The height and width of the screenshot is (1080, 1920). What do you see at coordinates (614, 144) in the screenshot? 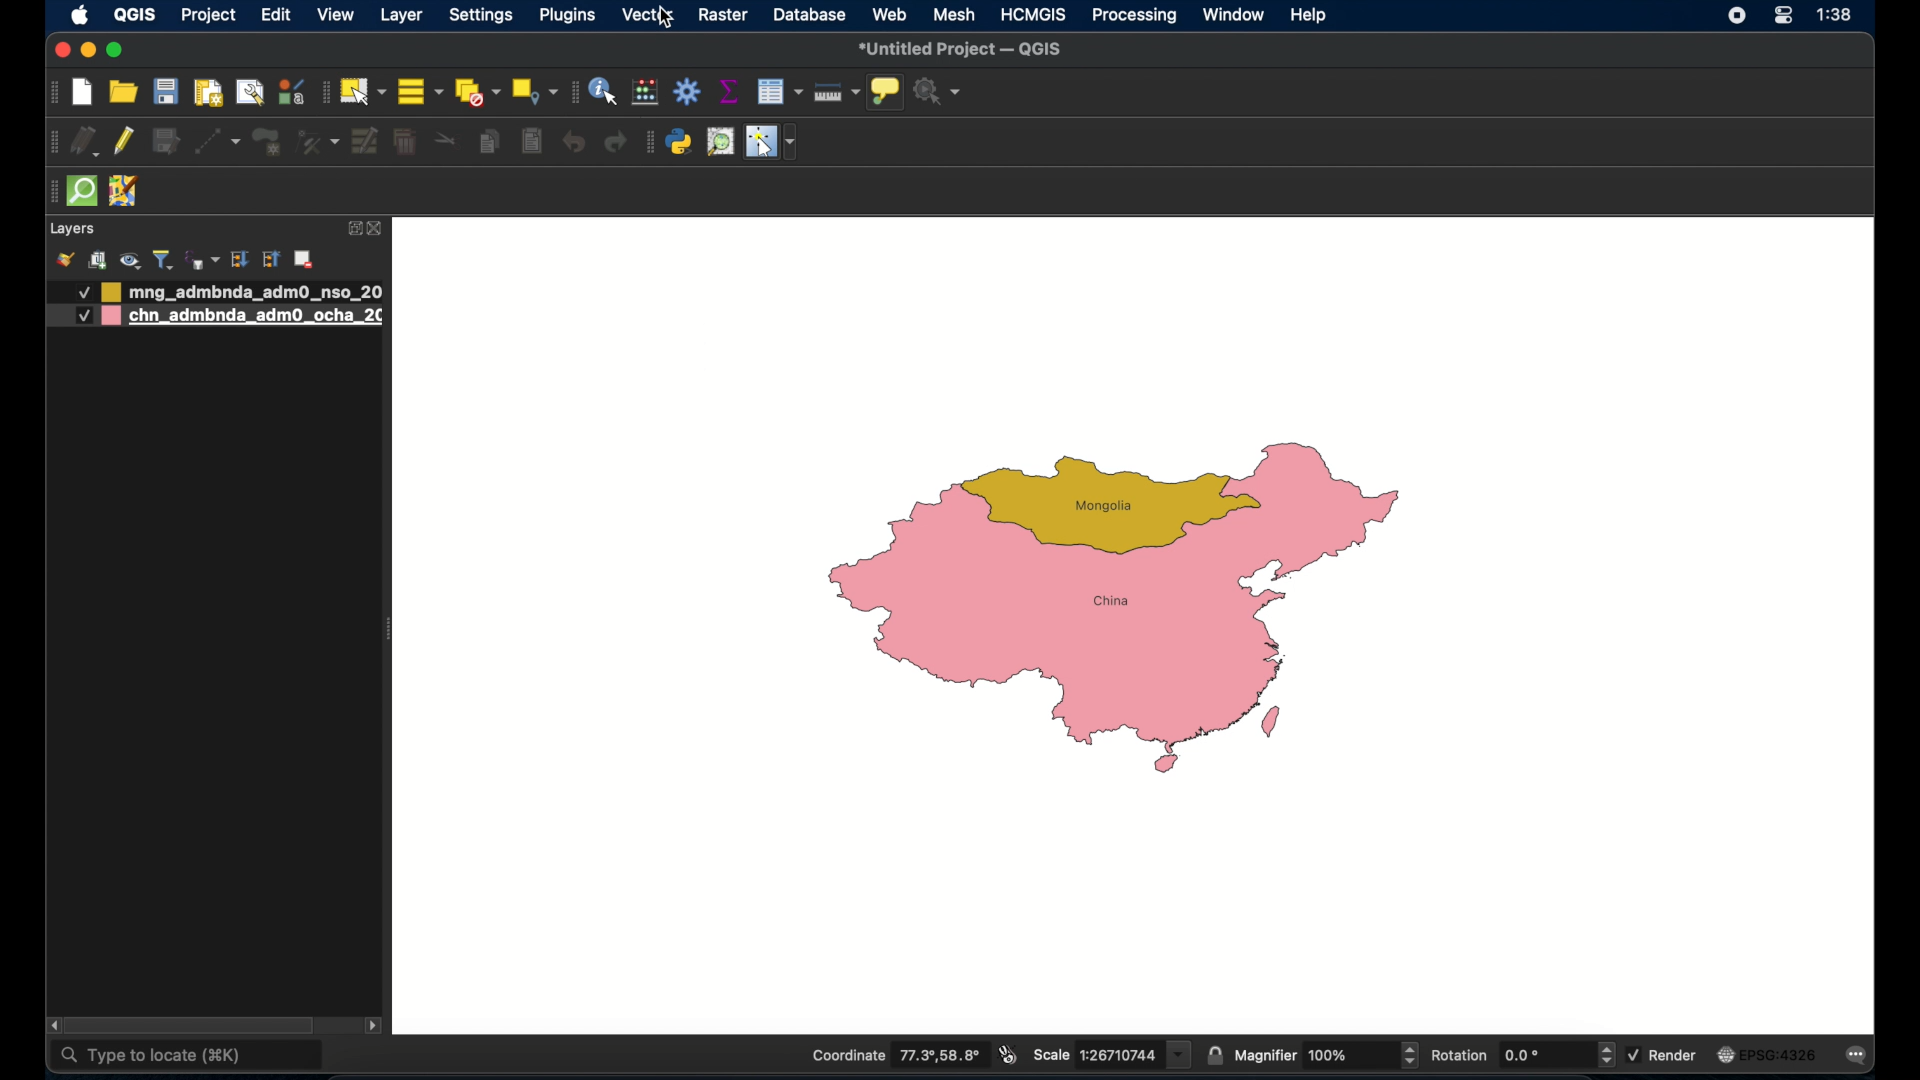
I see `redo` at bounding box center [614, 144].